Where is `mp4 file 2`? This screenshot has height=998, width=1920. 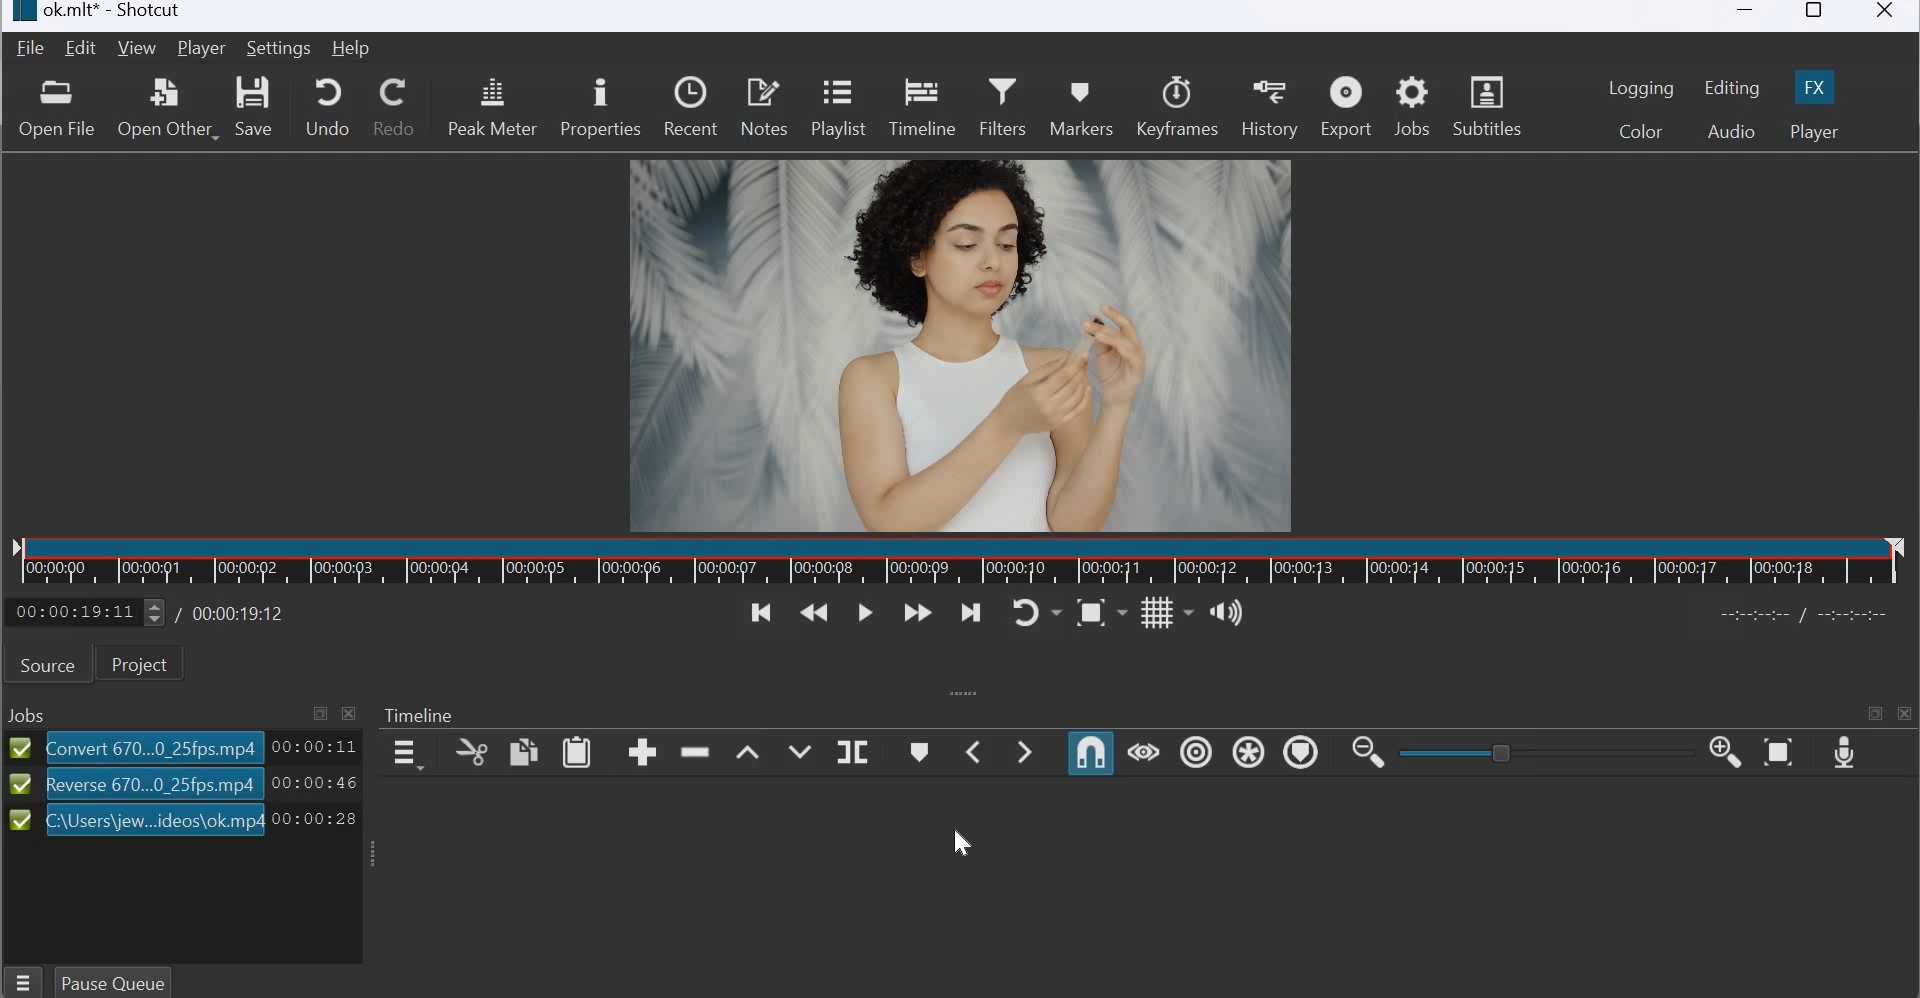 mp4 file 2 is located at coordinates (154, 784).